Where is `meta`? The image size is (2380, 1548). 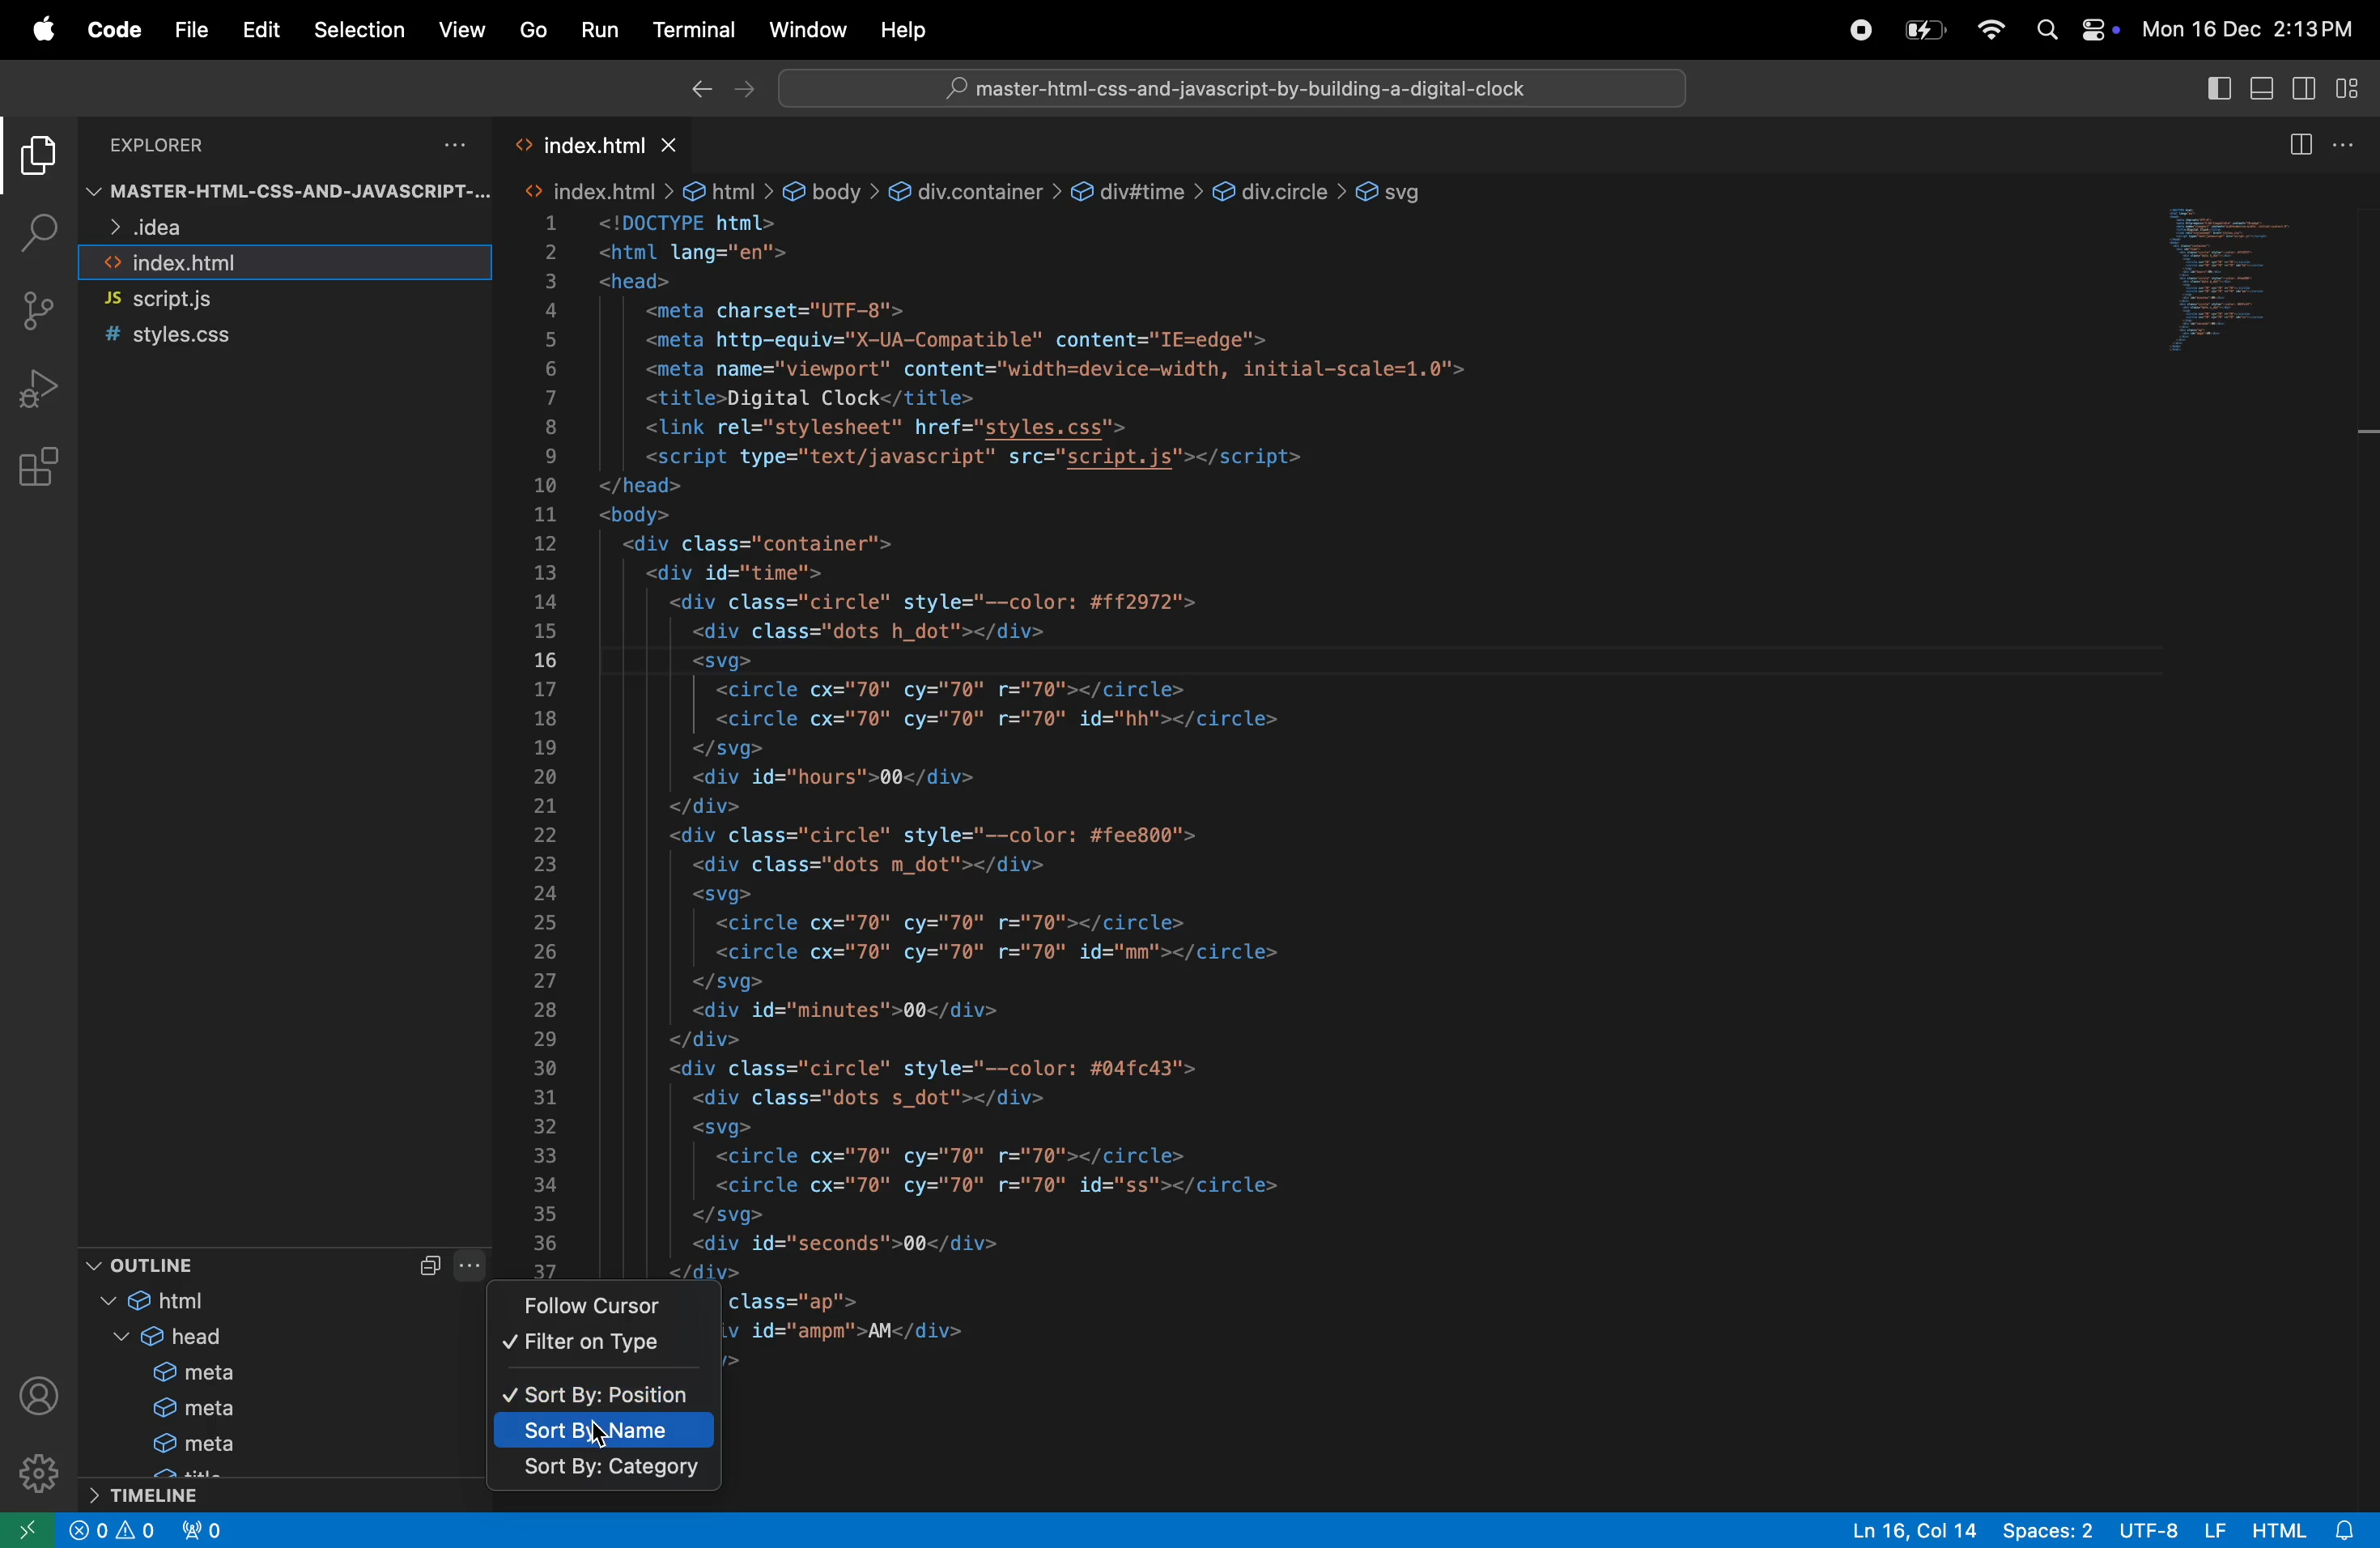
meta is located at coordinates (283, 1406).